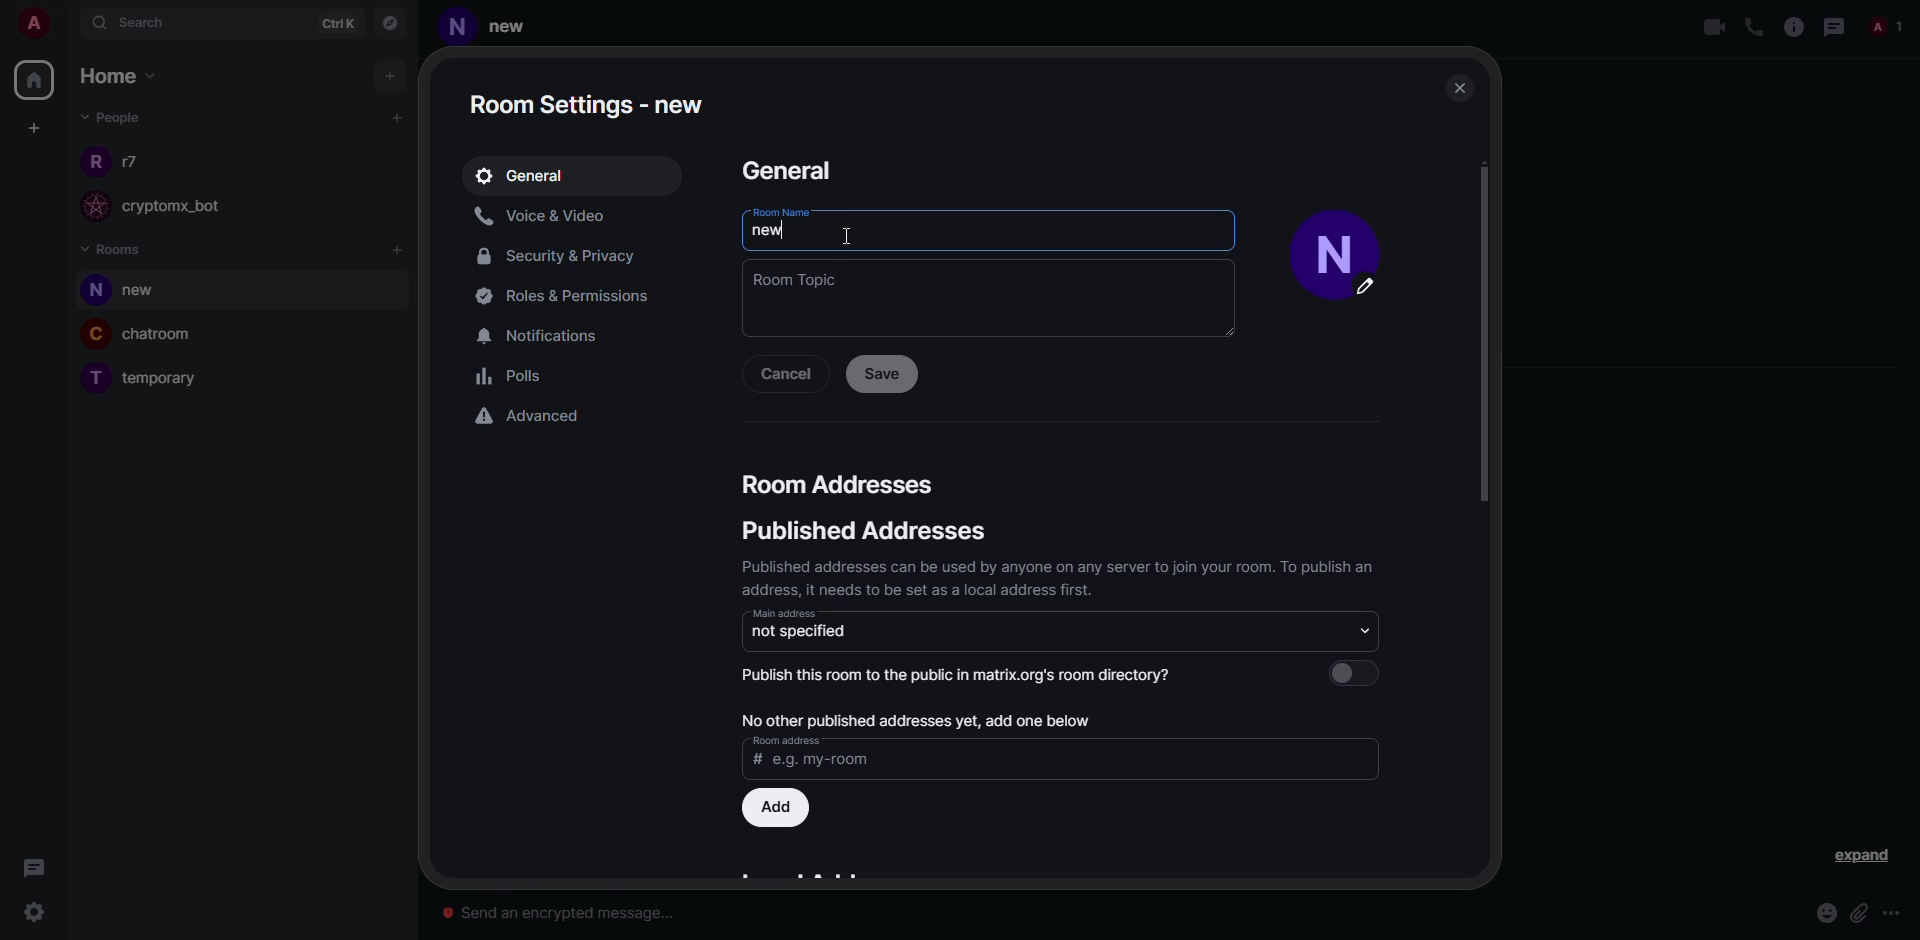  I want to click on voice call, so click(1751, 27).